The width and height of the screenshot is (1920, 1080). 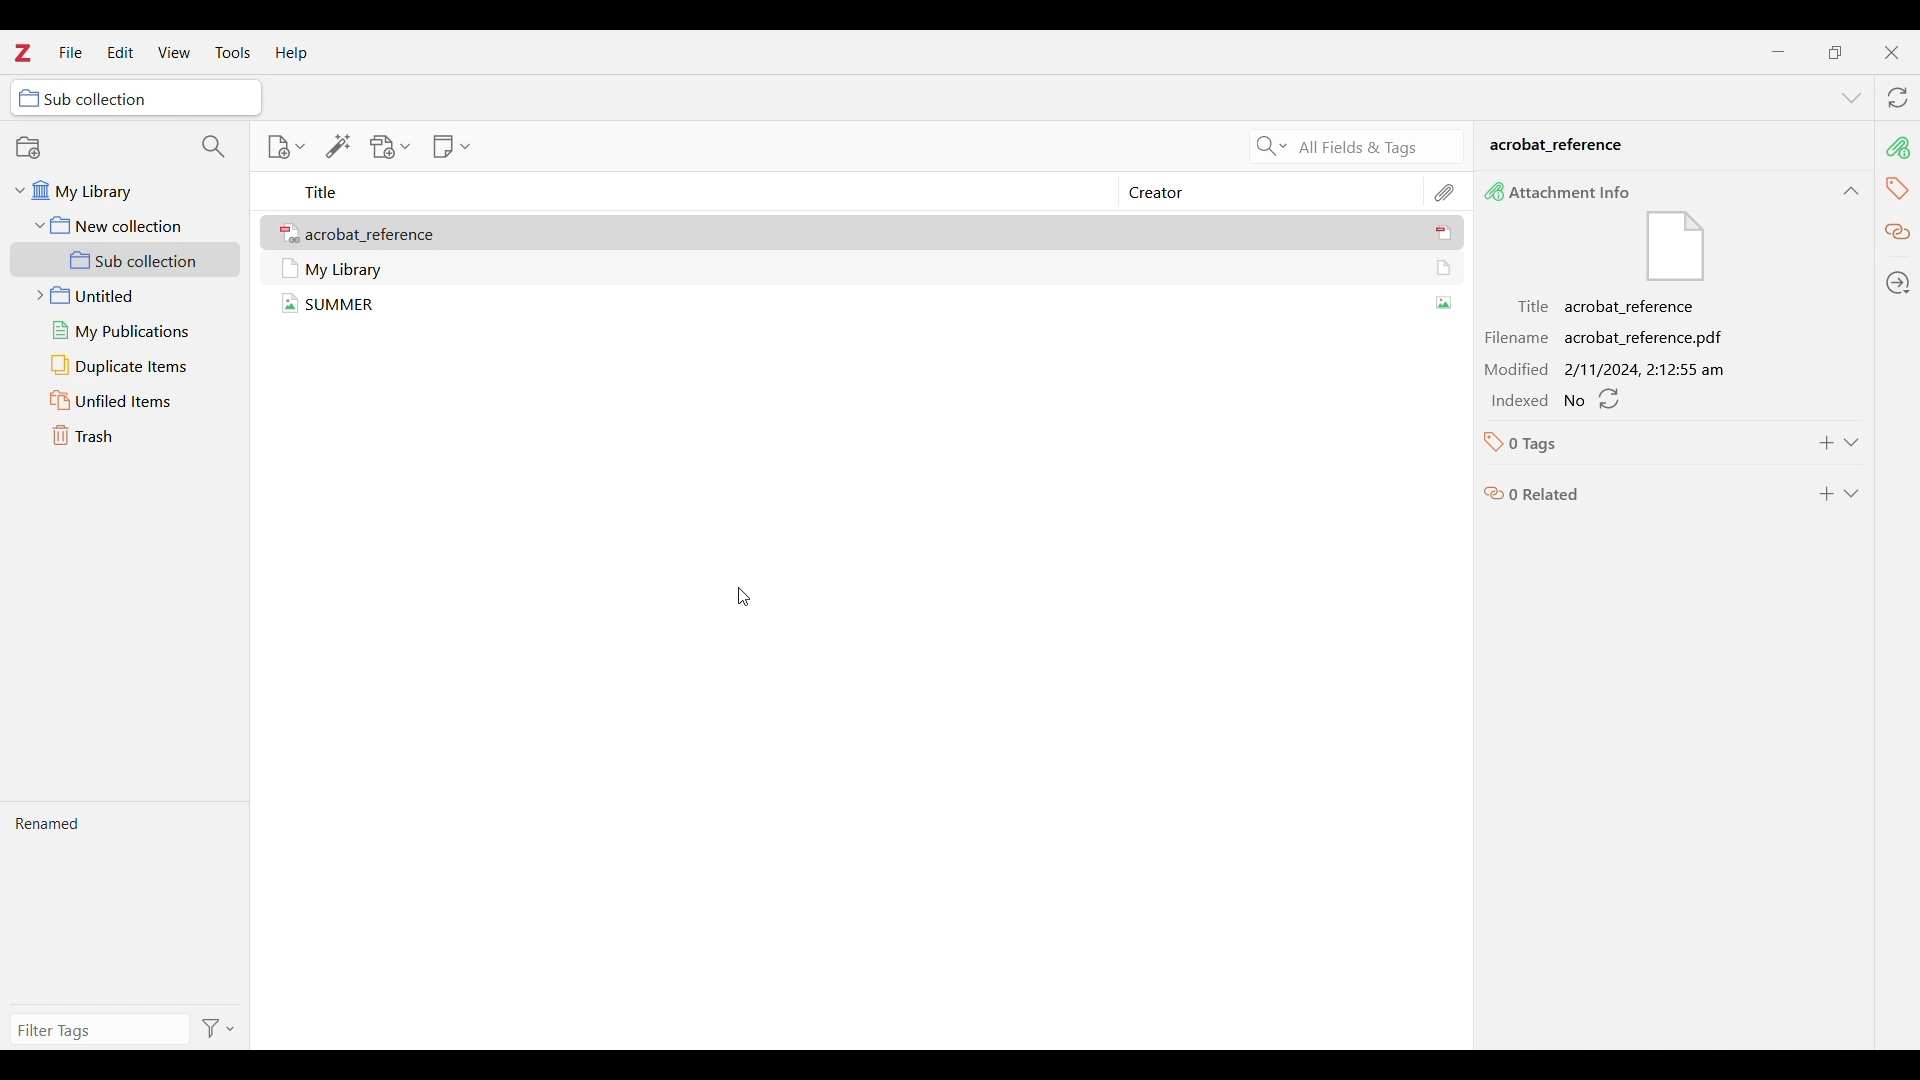 What do you see at coordinates (131, 401) in the screenshot?
I see `Unfiled items folder` at bounding box center [131, 401].